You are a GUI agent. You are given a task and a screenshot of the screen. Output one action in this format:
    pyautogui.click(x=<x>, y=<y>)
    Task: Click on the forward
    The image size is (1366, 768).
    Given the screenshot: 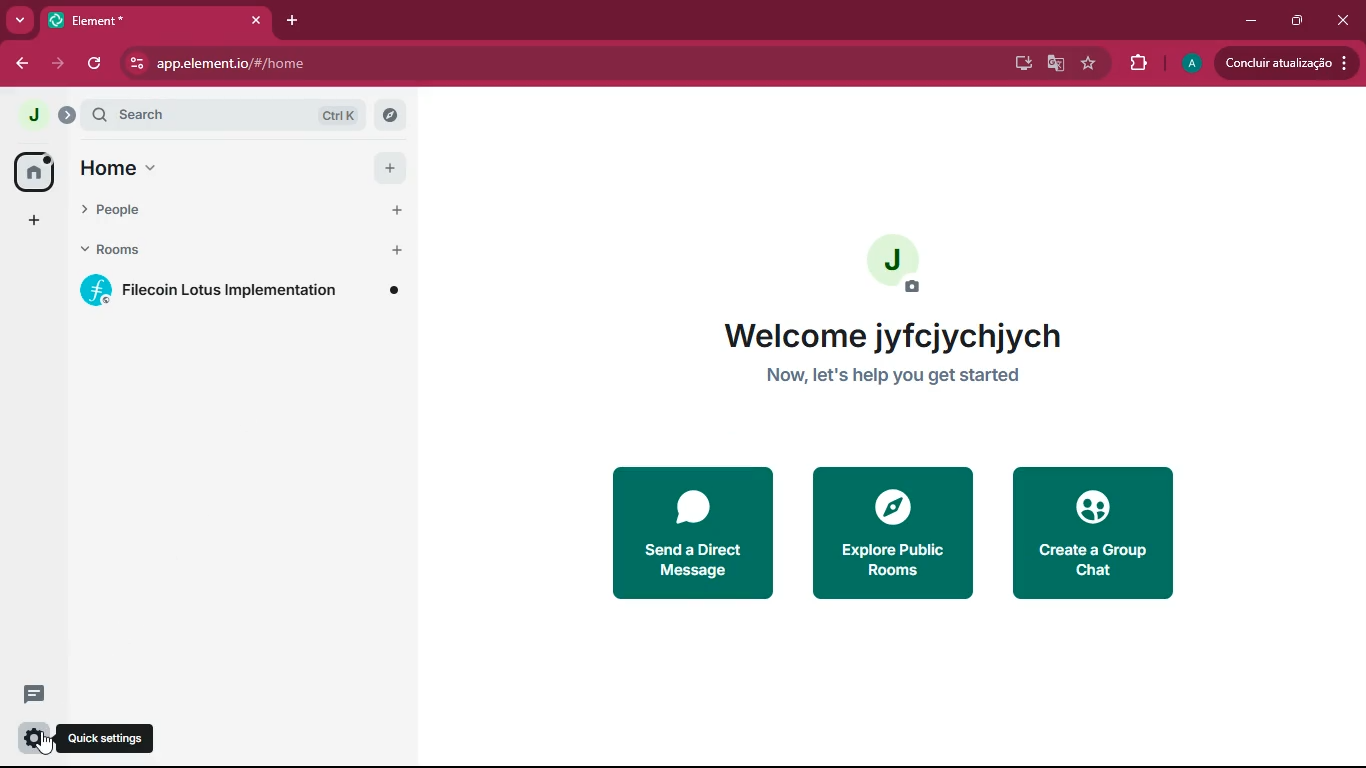 What is the action you would take?
    pyautogui.click(x=62, y=63)
    